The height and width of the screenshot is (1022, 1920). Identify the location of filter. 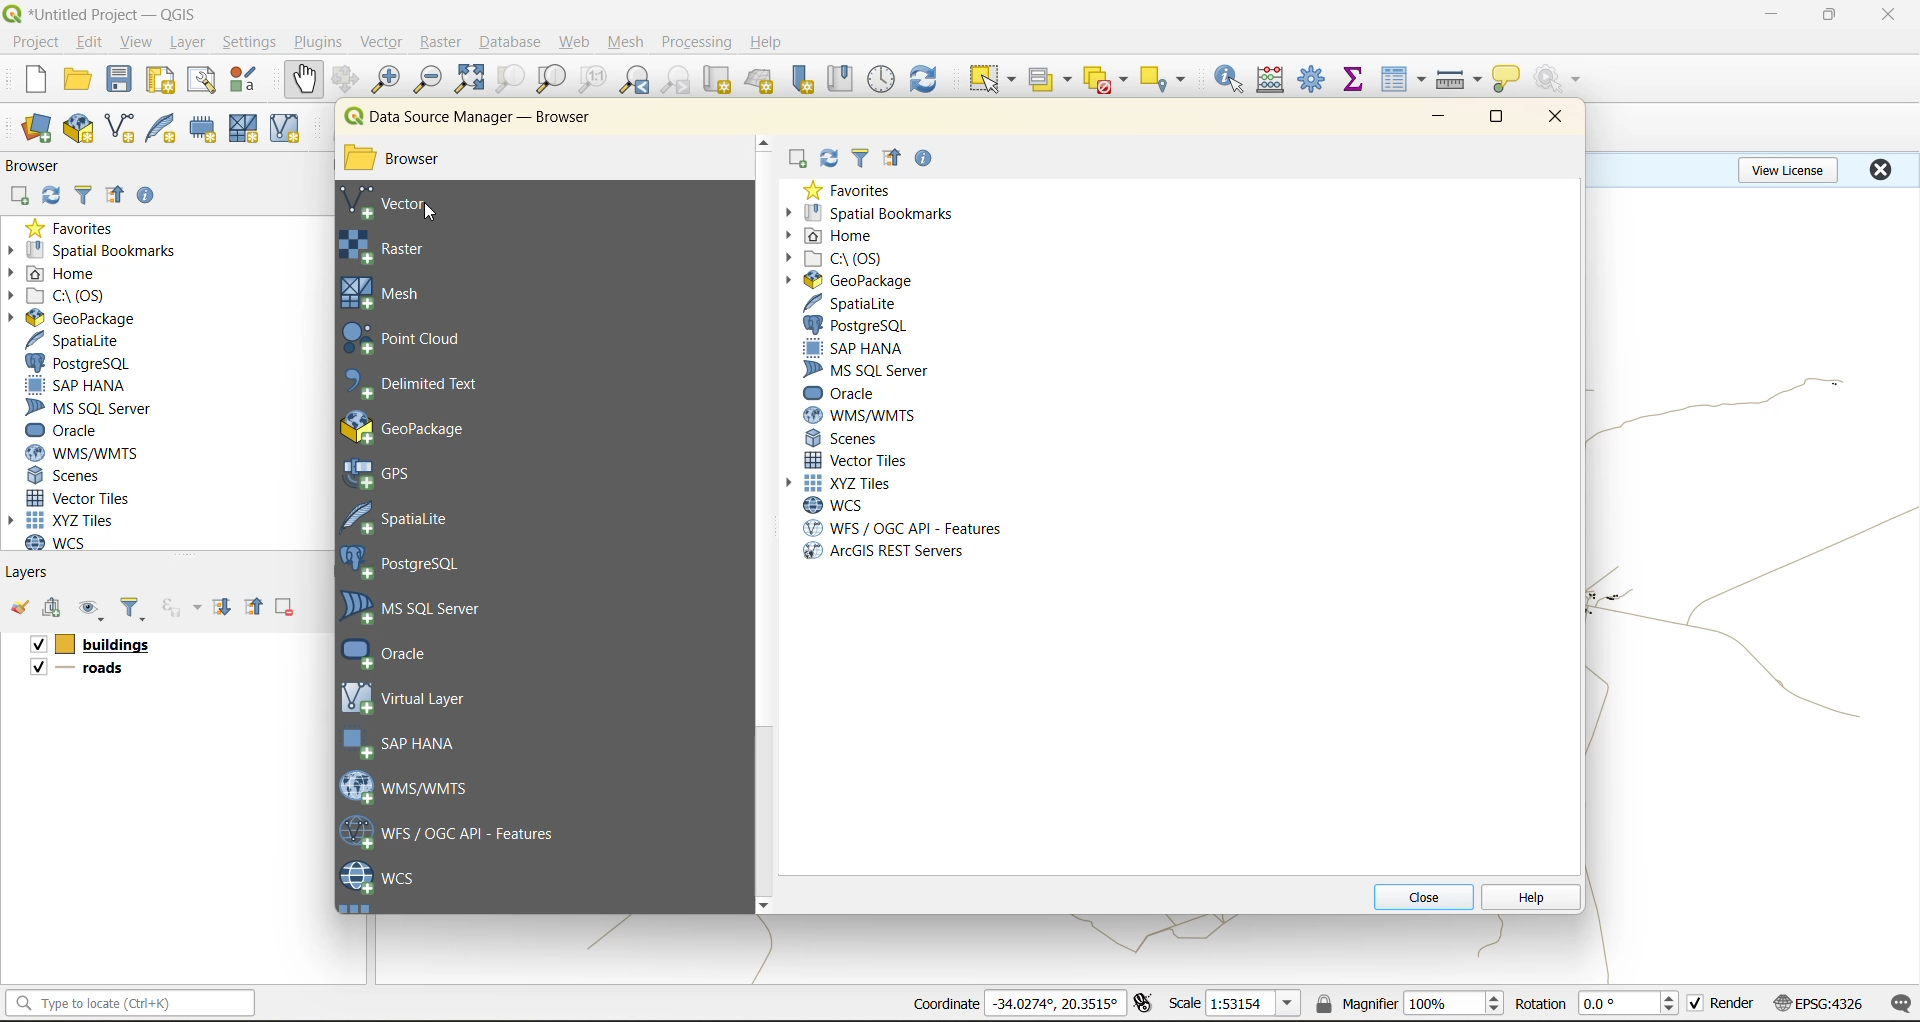
(87, 193).